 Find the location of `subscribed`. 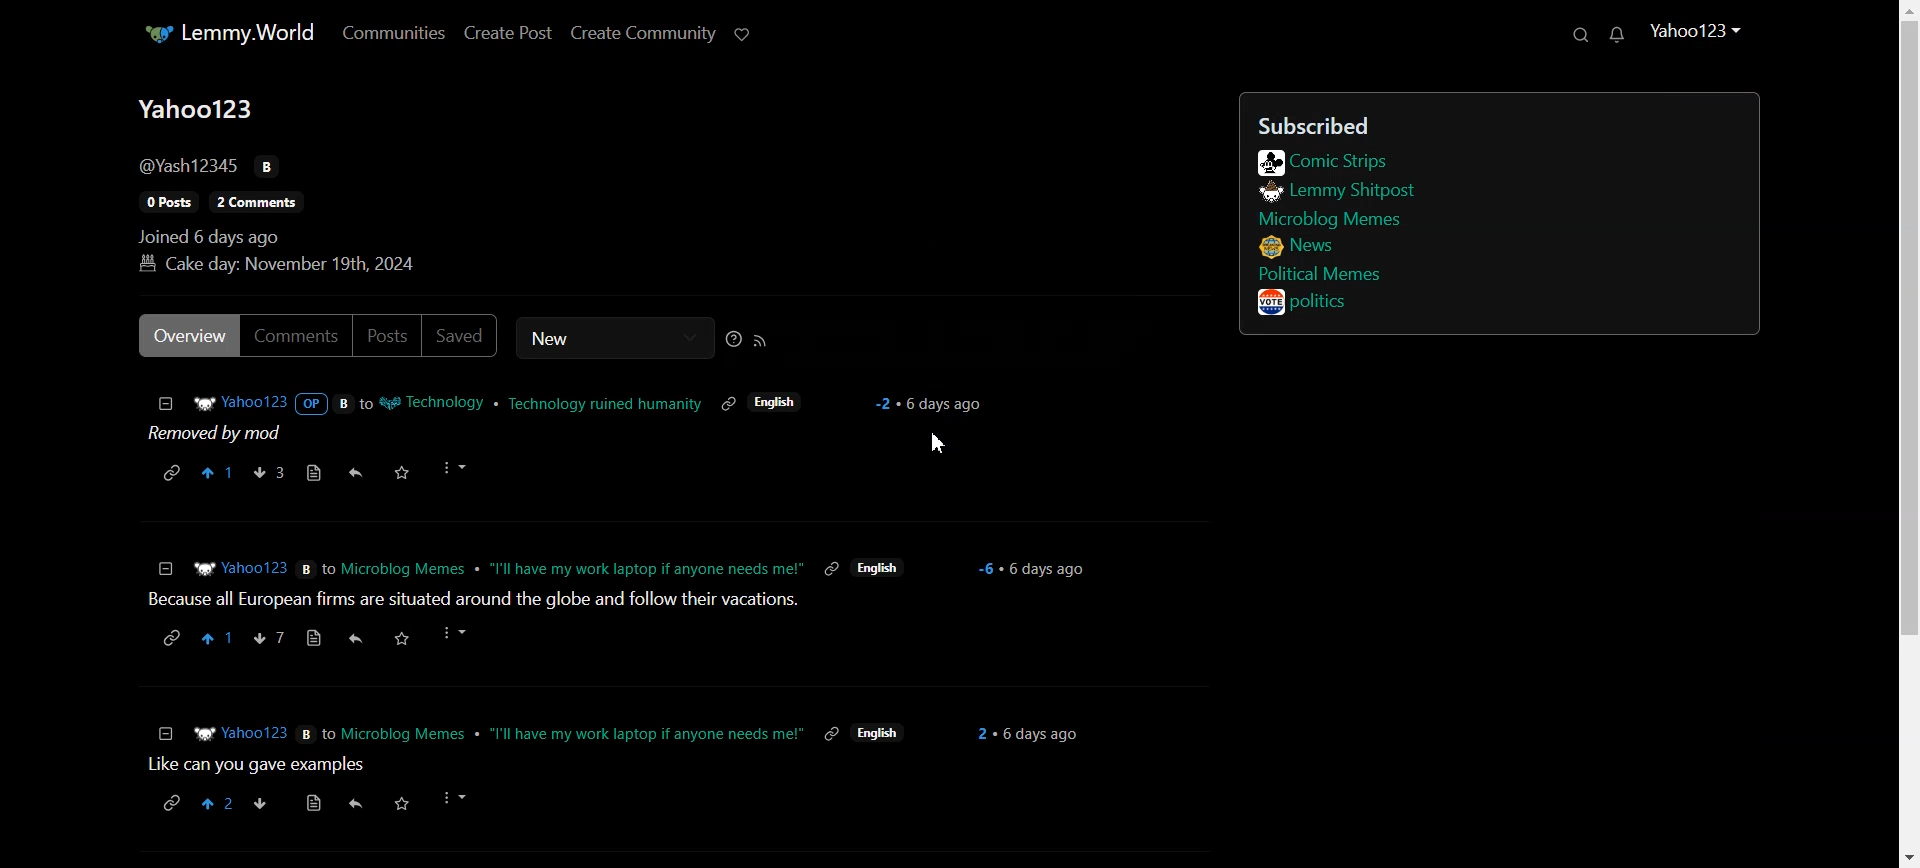

subscribed is located at coordinates (1437, 122).